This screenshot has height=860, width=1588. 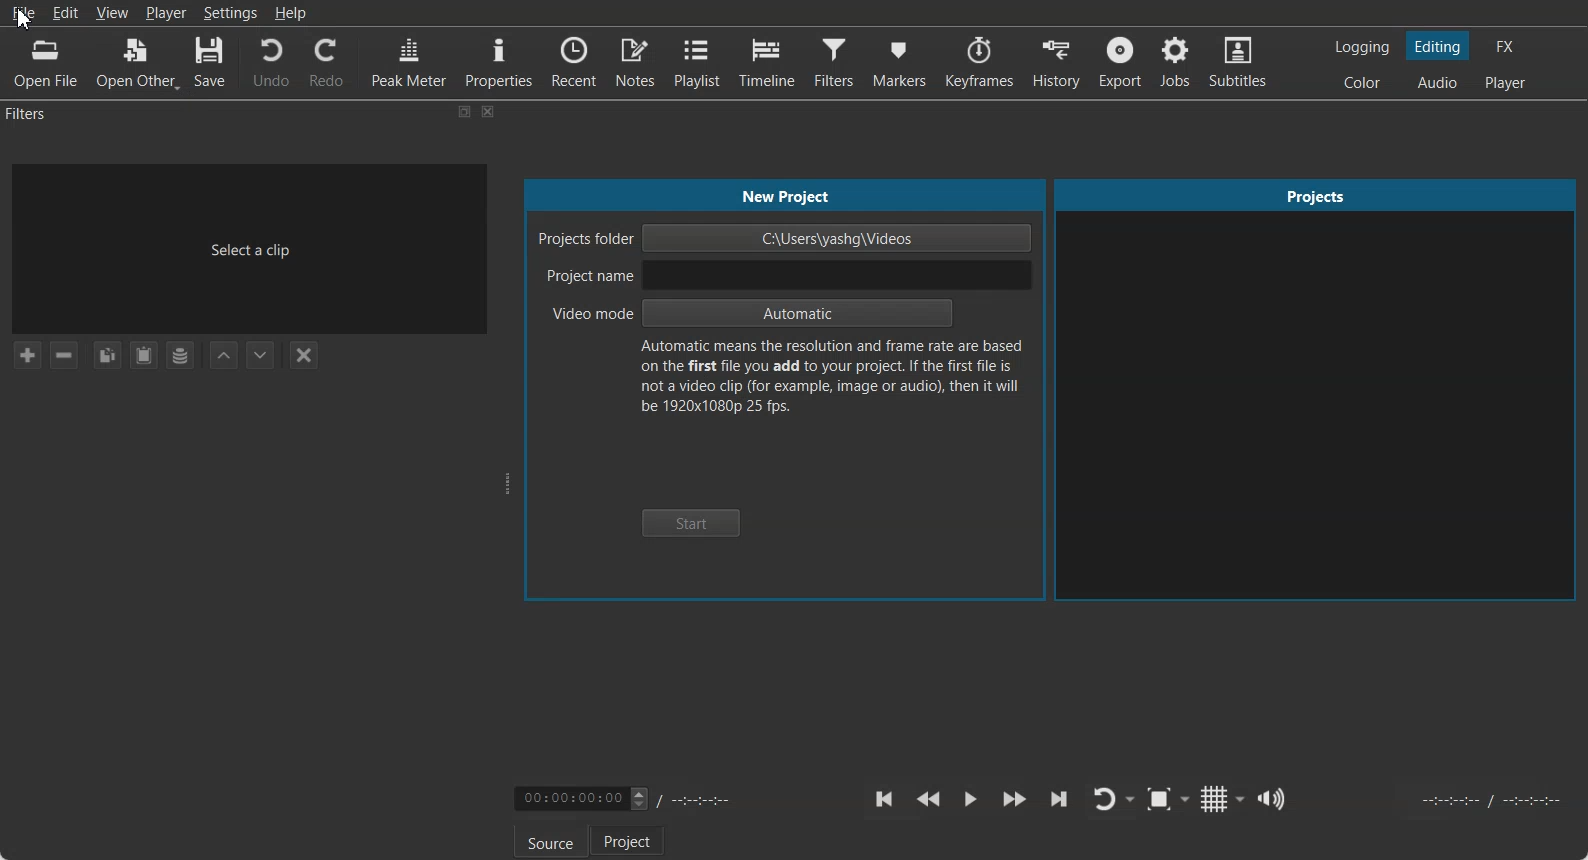 What do you see at coordinates (179, 356) in the screenshot?
I see `Save a filter set` at bounding box center [179, 356].